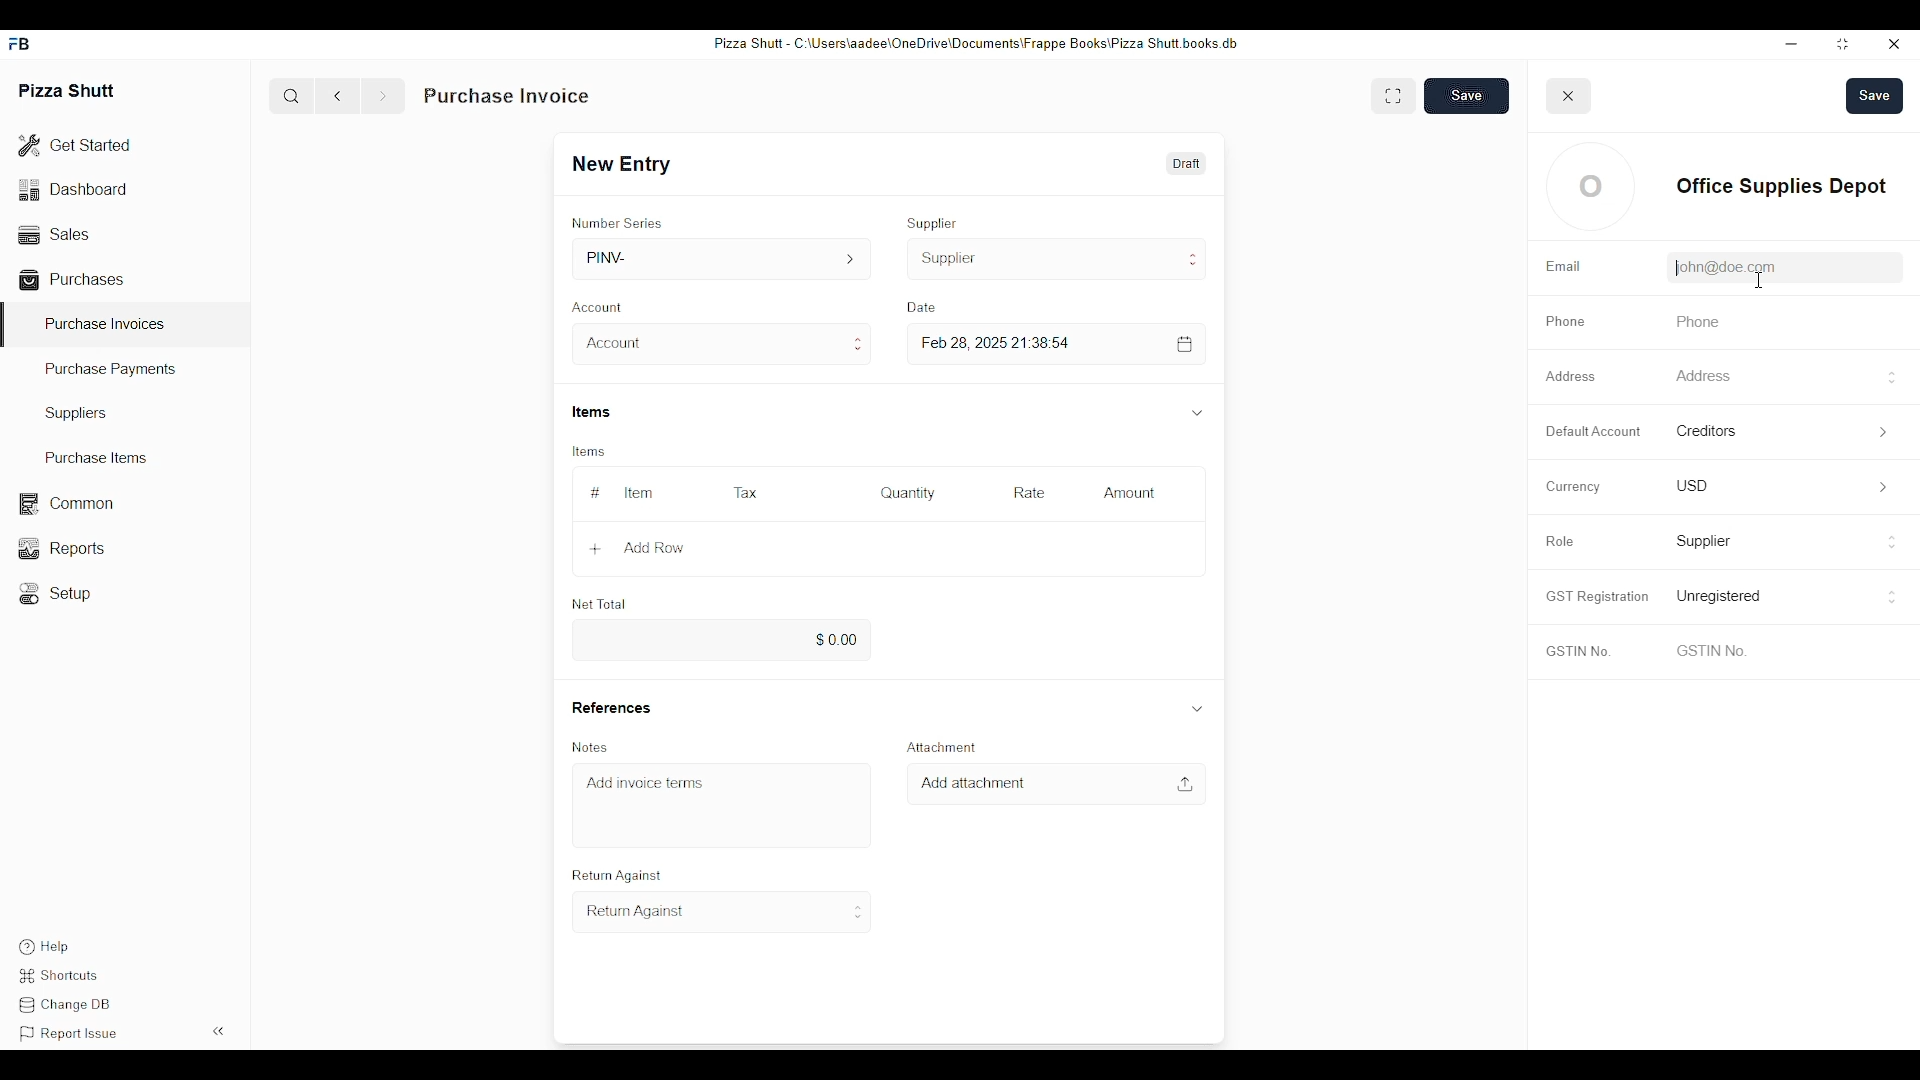  I want to click on PINV, so click(724, 258).